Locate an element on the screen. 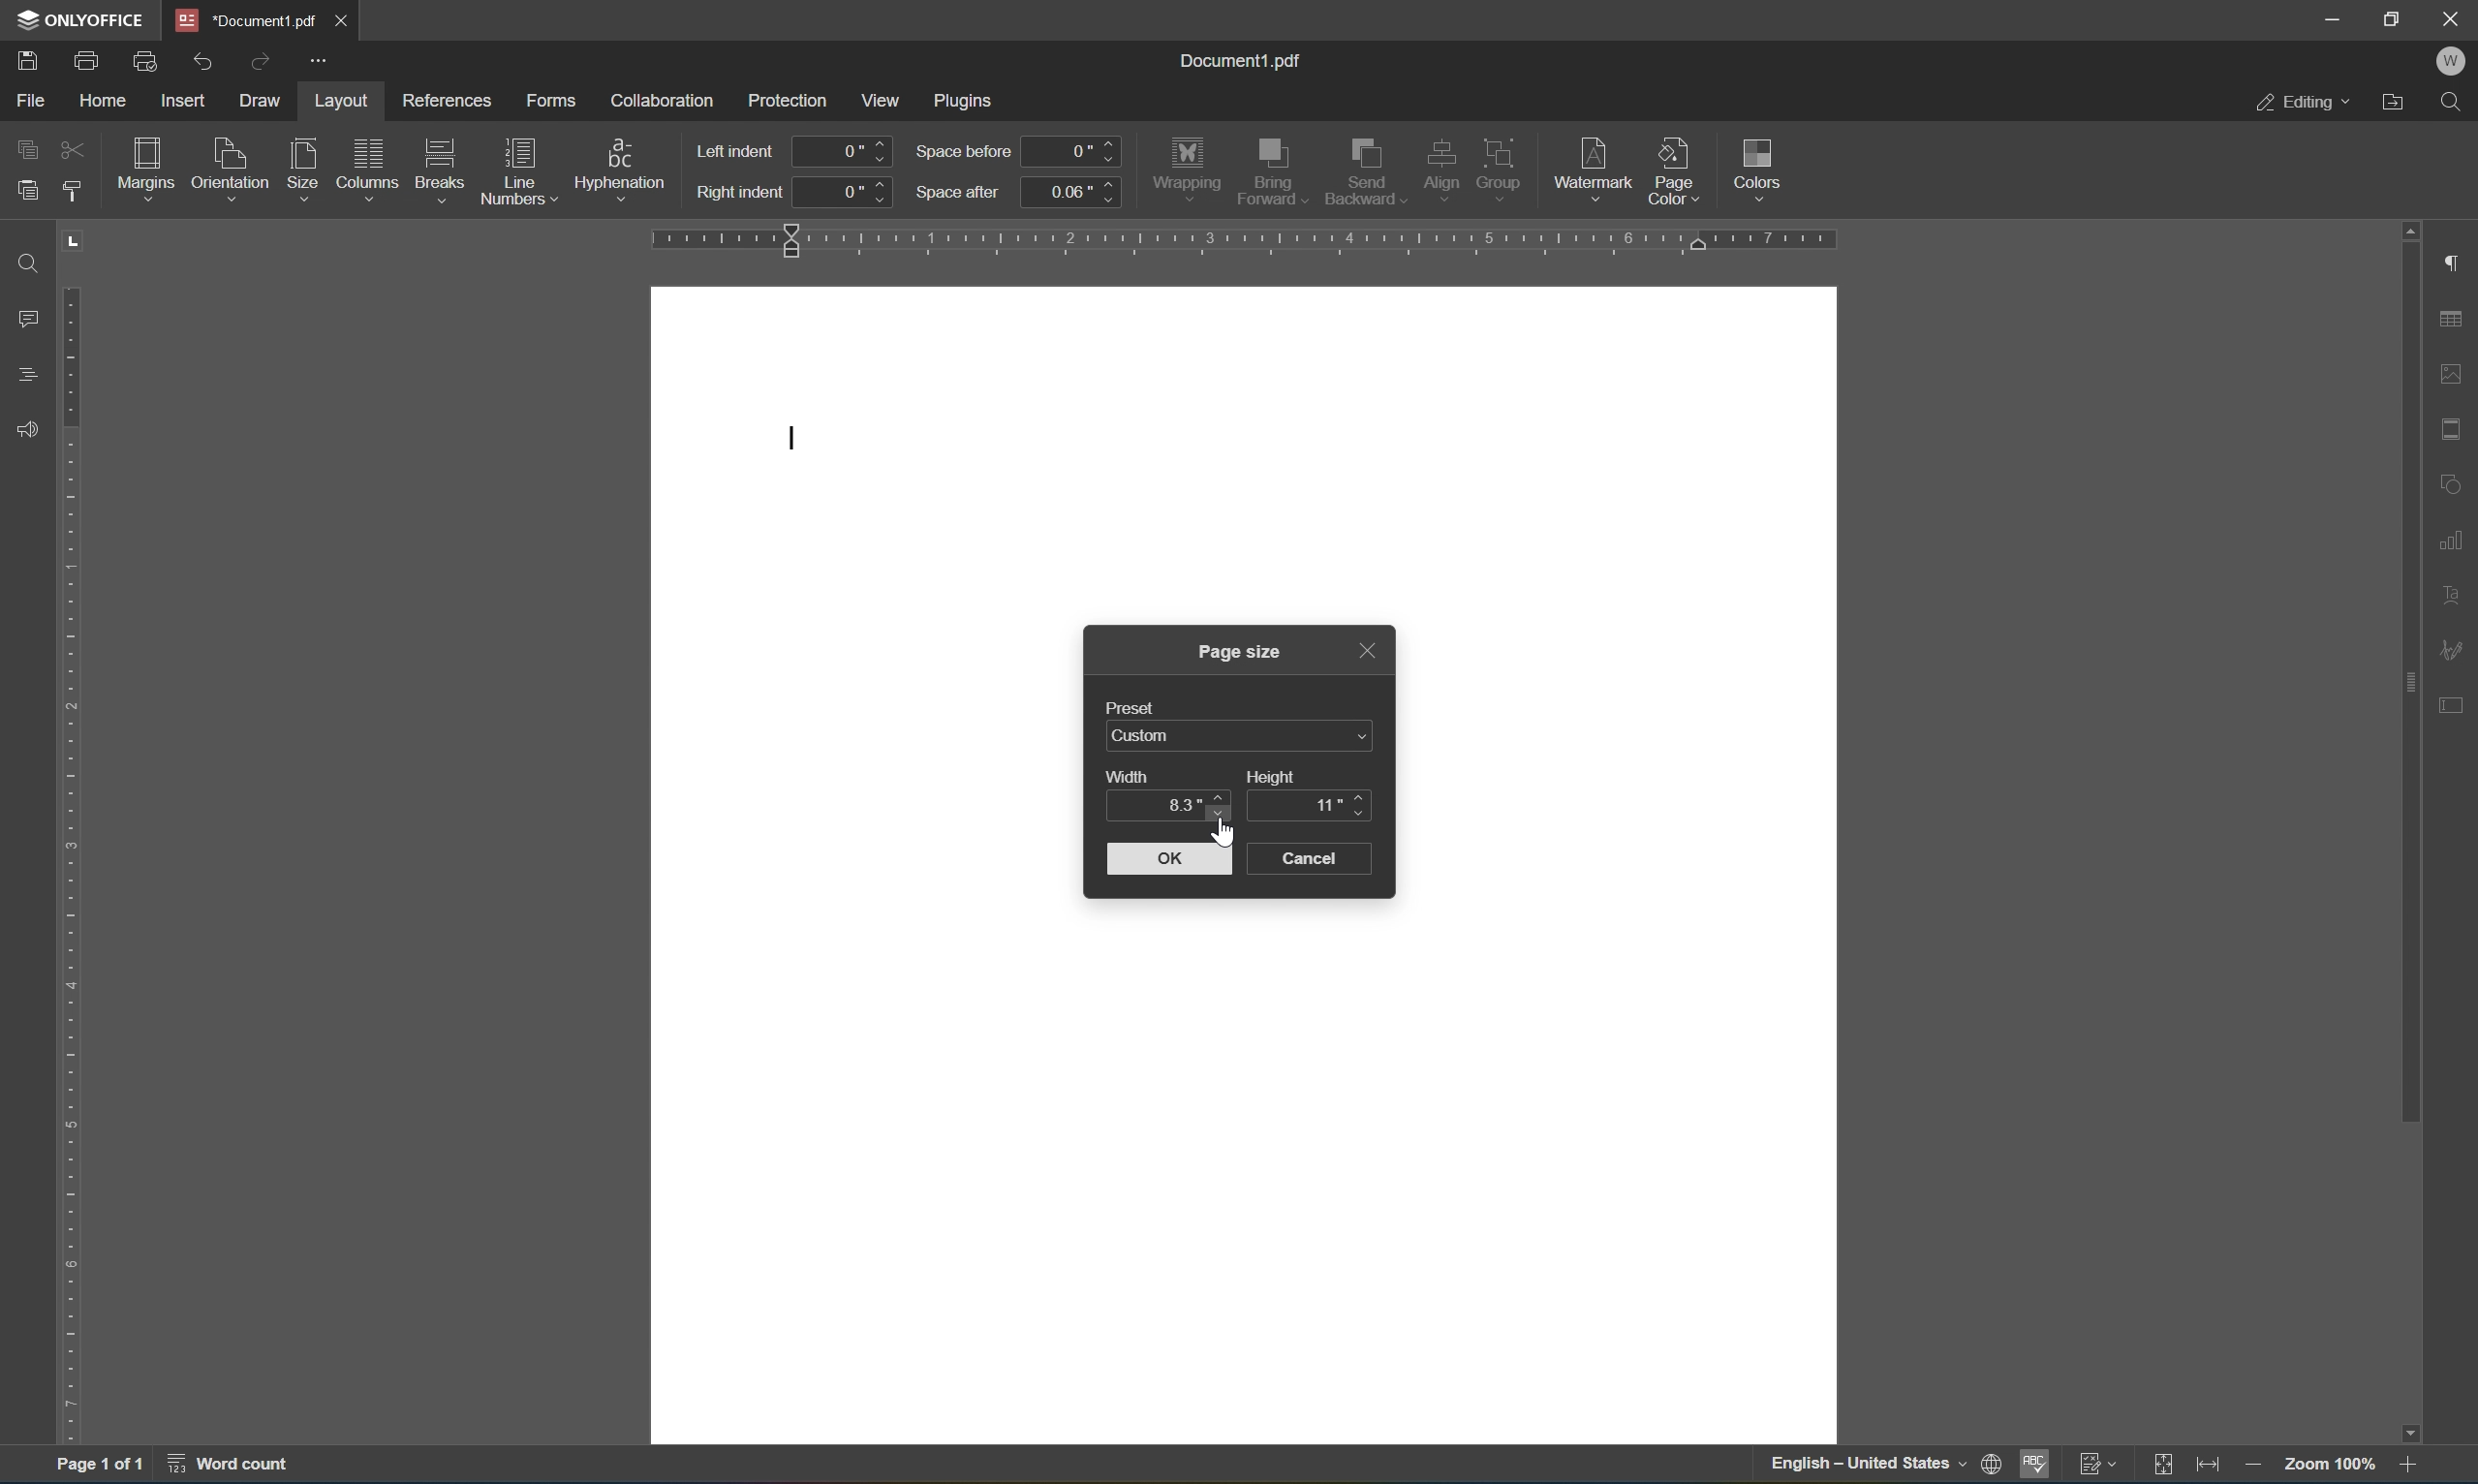 This screenshot has width=2478, height=1484. fit to slide is located at coordinates (2170, 1464).